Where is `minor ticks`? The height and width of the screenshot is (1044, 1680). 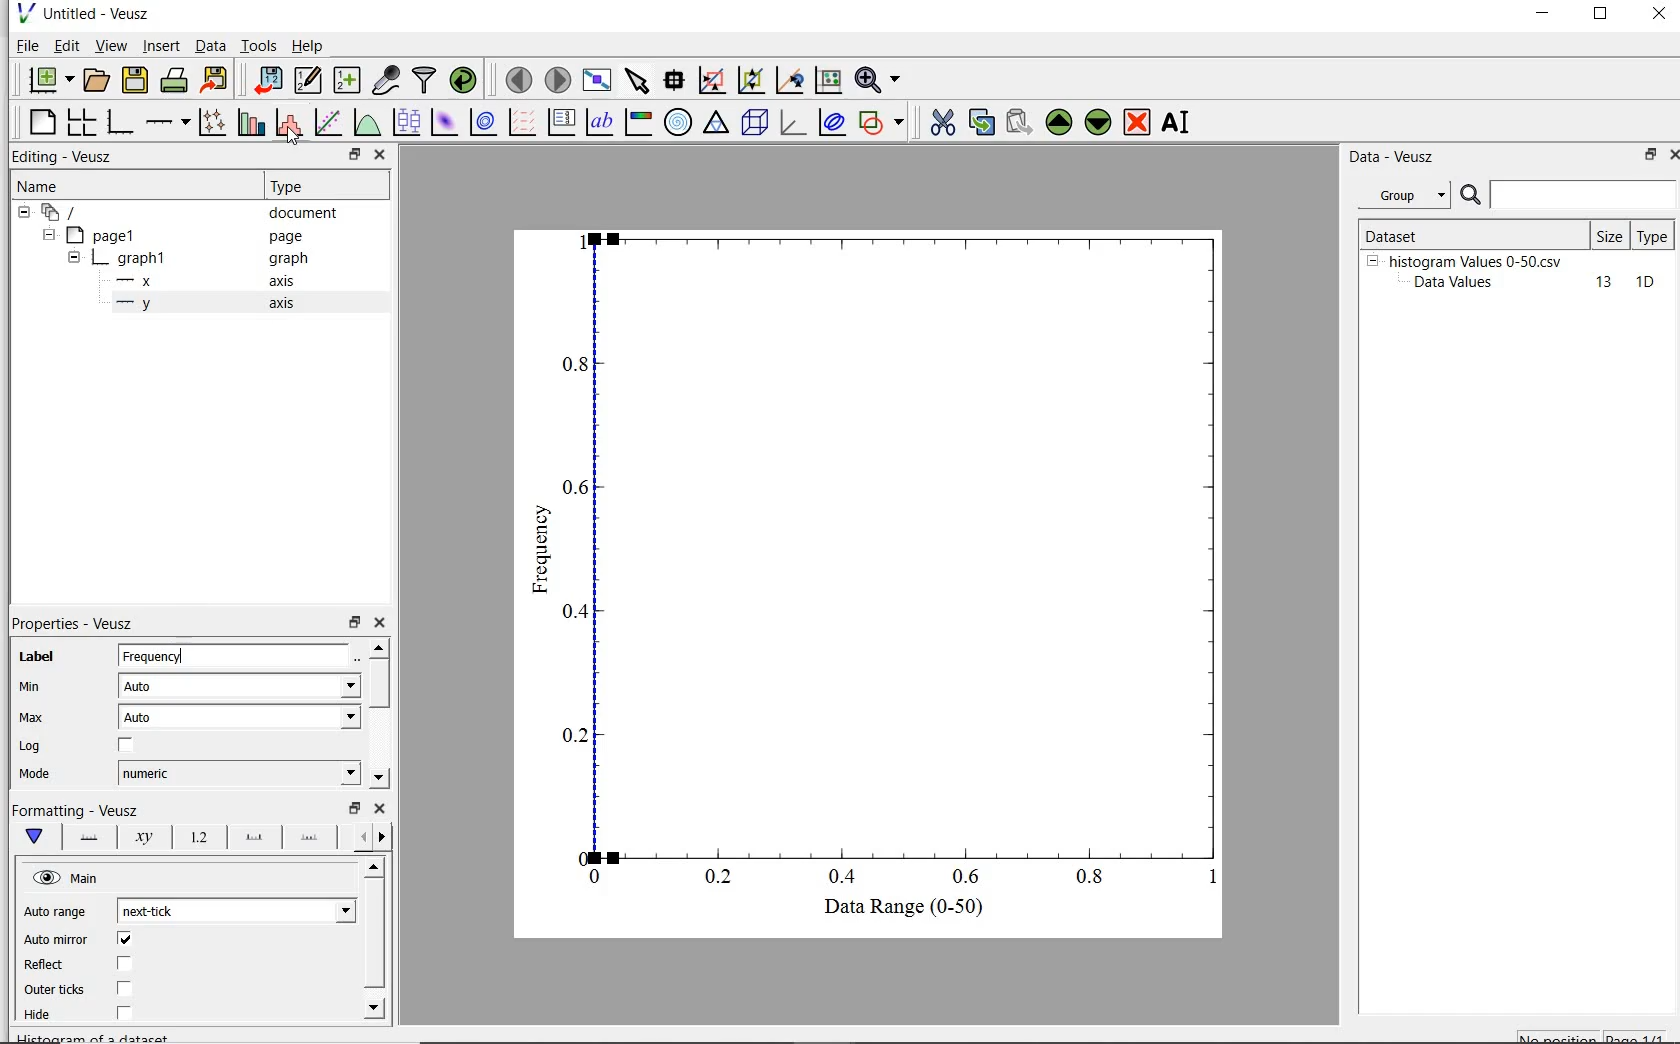 minor ticks is located at coordinates (310, 839).